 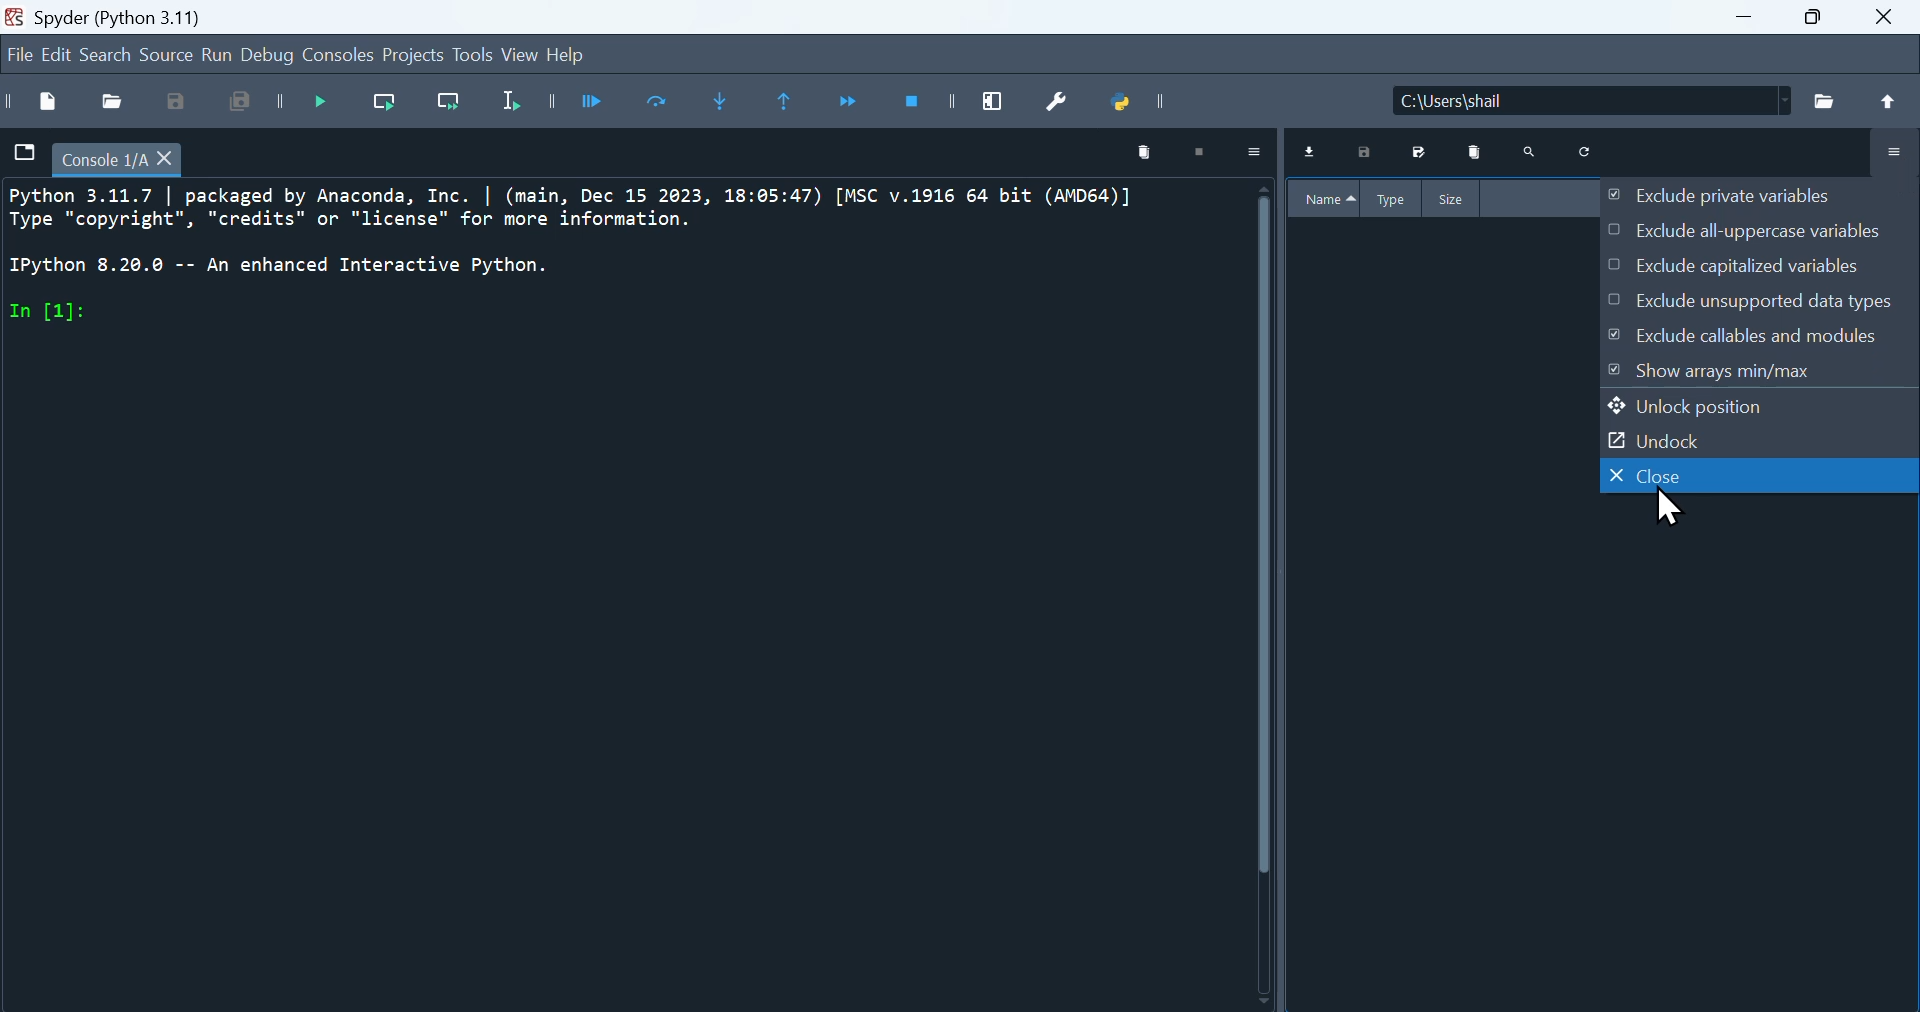 I want to click on source, so click(x=162, y=57).